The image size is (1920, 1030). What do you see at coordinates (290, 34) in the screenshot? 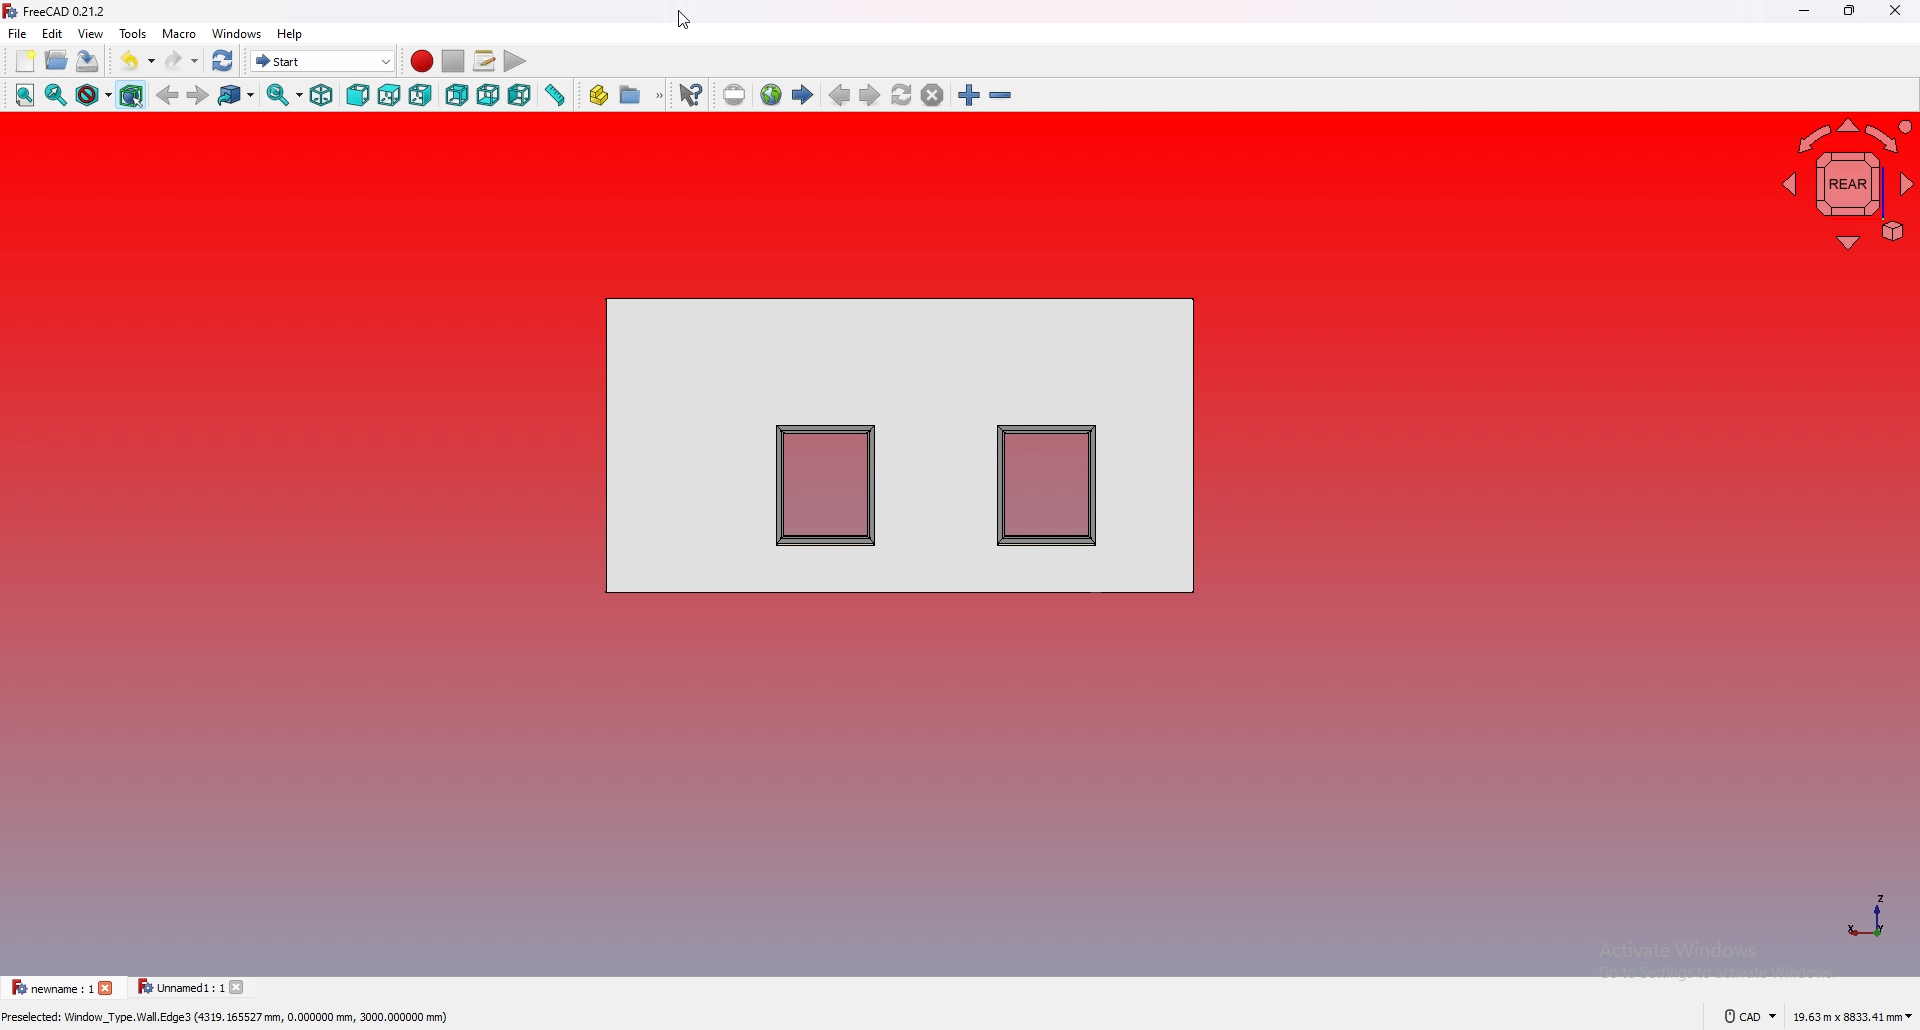
I see `help` at bounding box center [290, 34].